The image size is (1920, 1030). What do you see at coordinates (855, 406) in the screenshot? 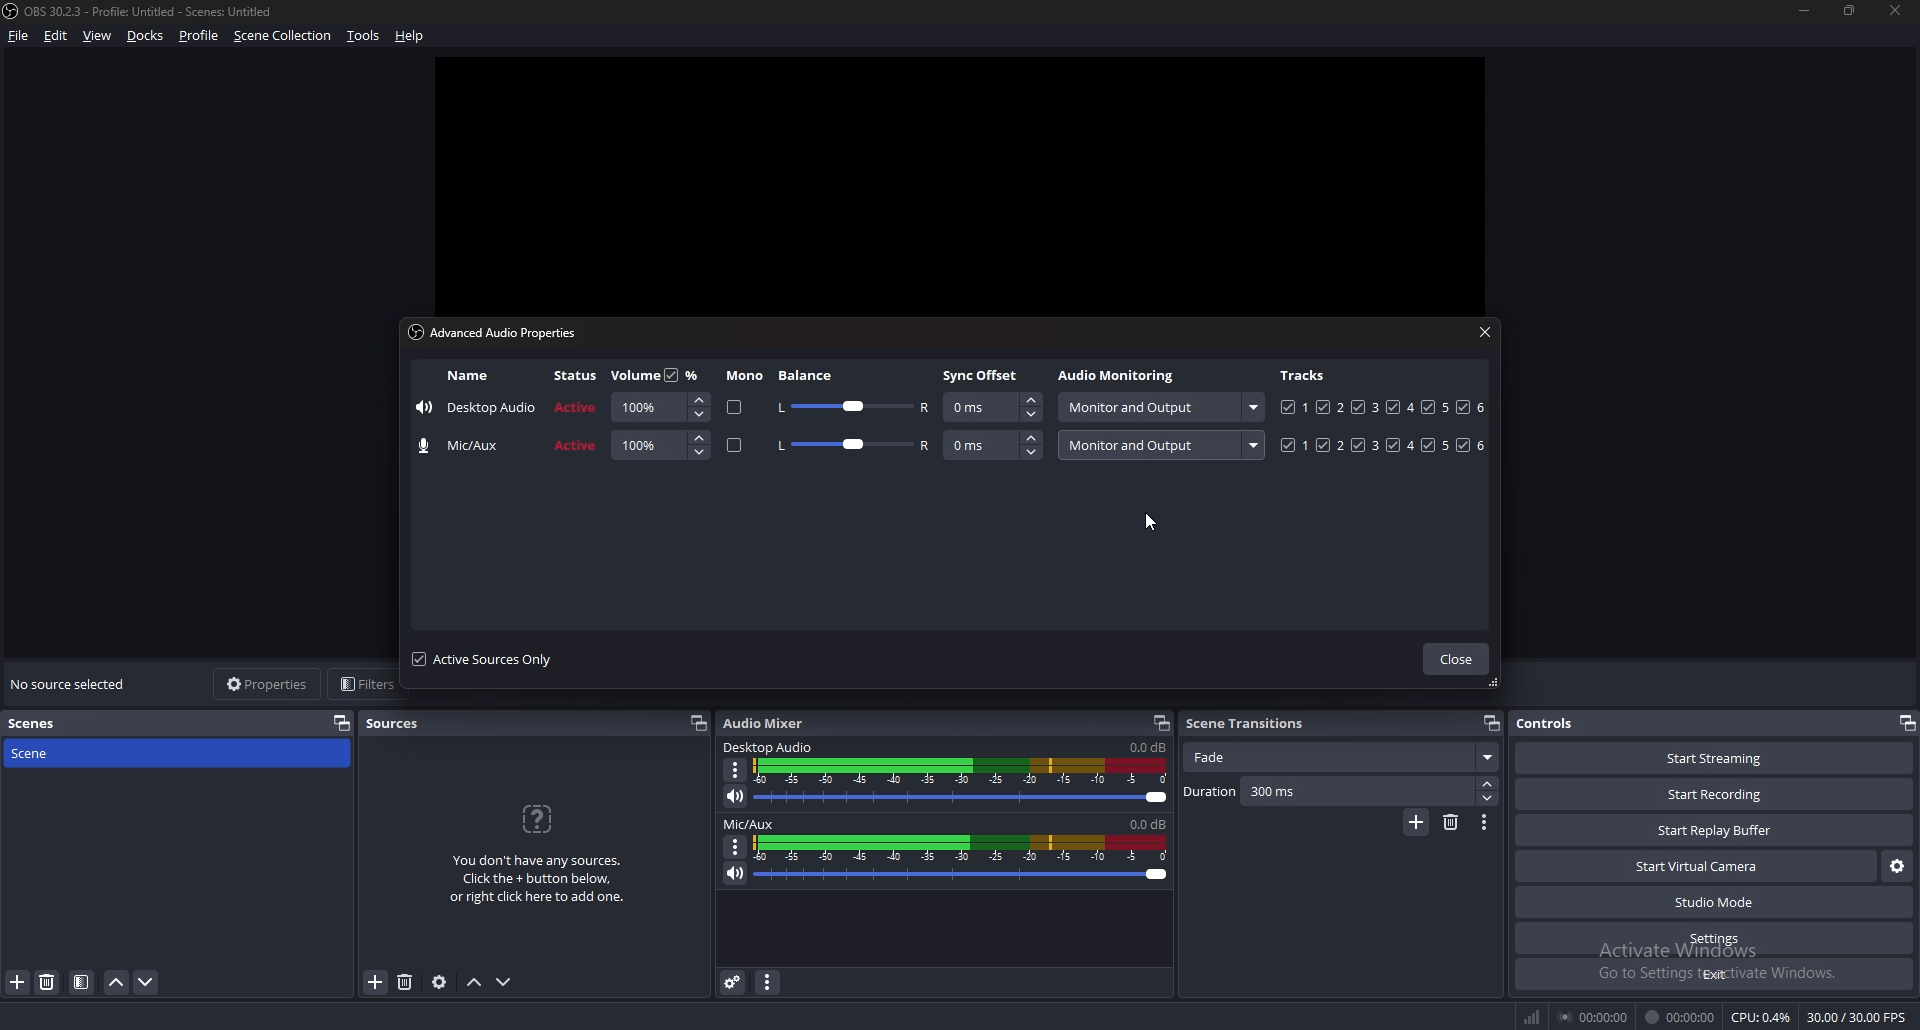
I see `balance adjust` at bounding box center [855, 406].